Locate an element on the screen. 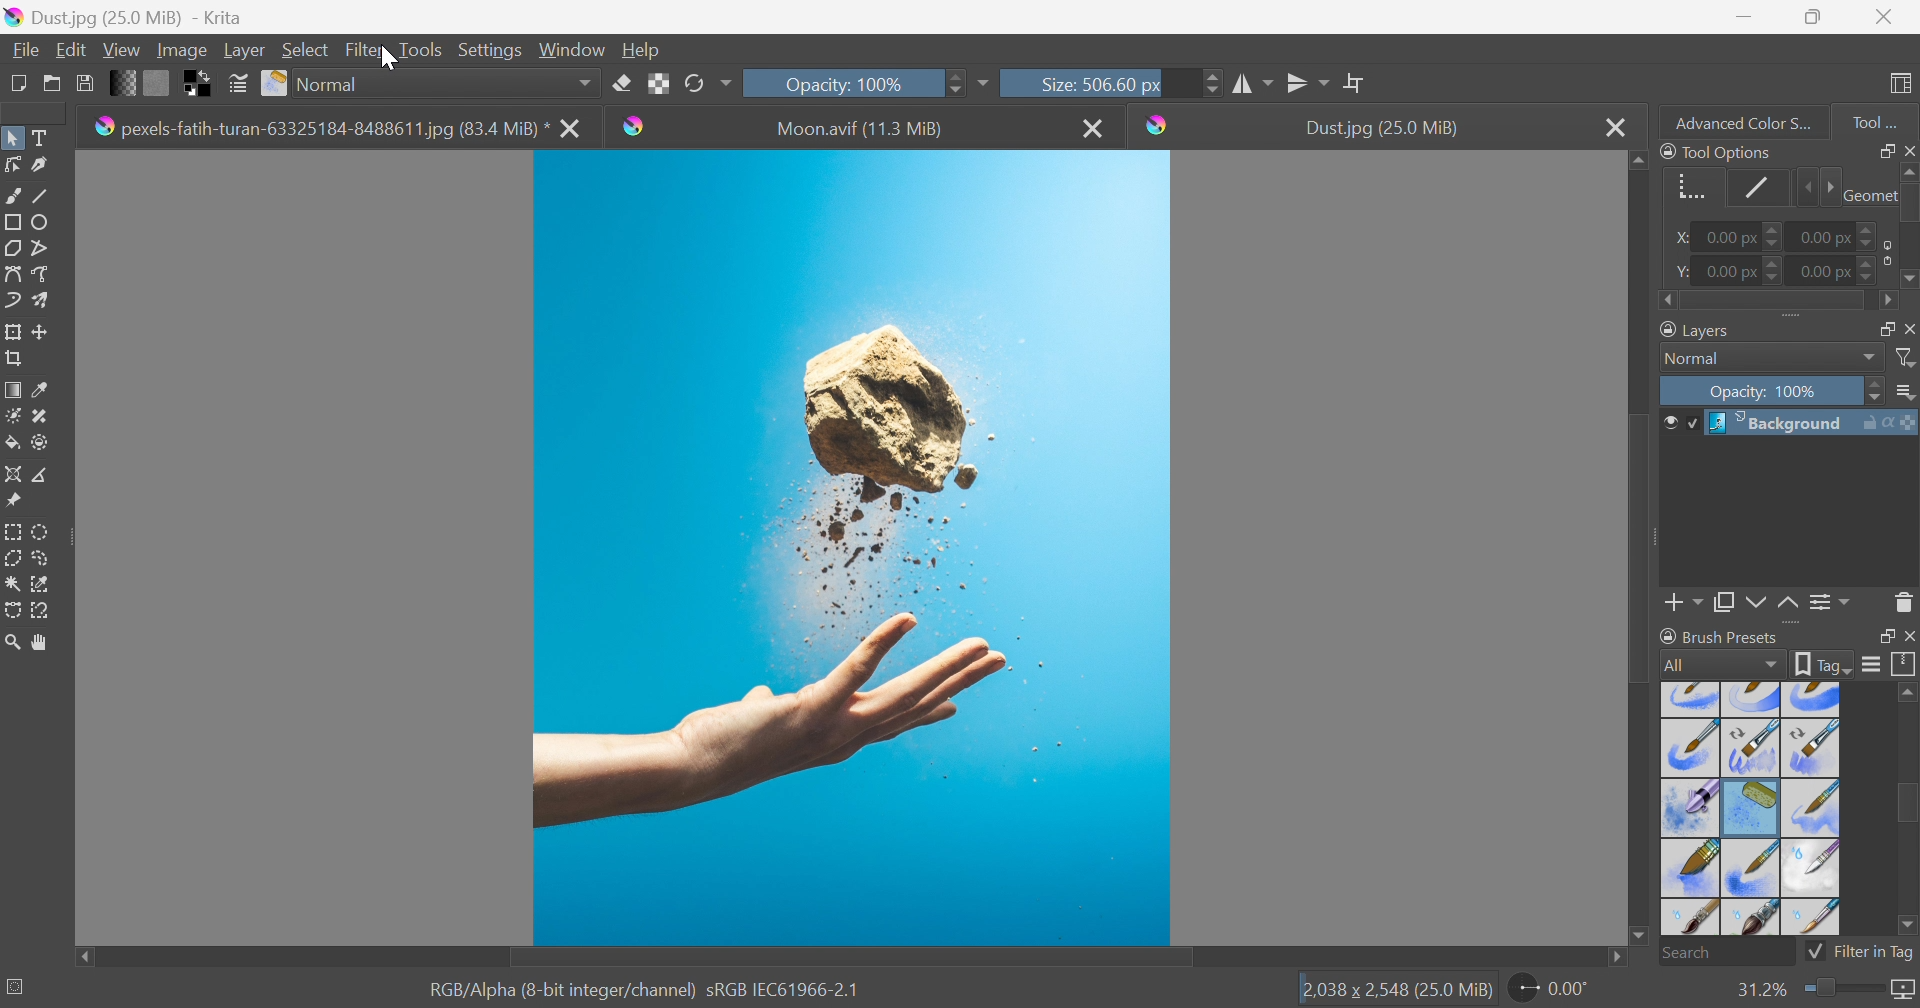 The width and height of the screenshot is (1920, 1008). Opacity: 100% is located at coordinates (1767, 393).